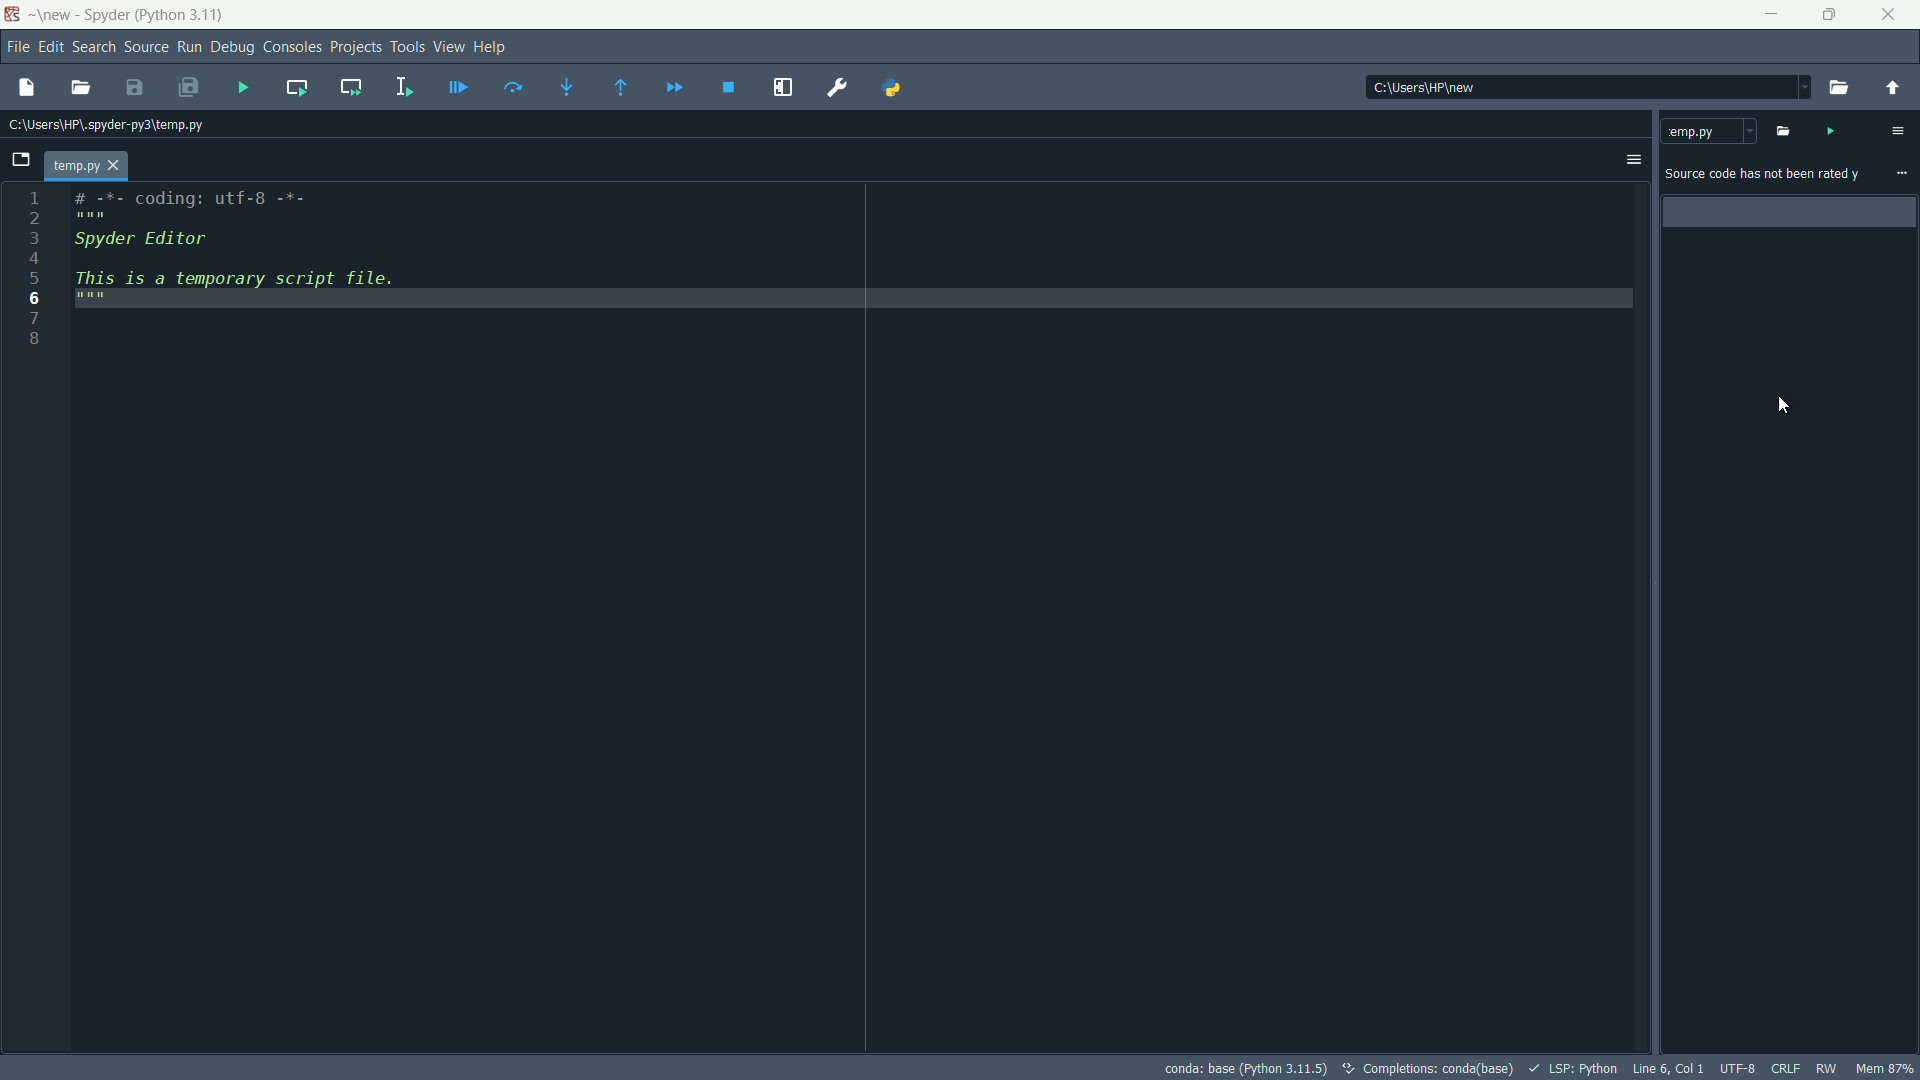  I want to click on browse directory, so click(1837, 88).